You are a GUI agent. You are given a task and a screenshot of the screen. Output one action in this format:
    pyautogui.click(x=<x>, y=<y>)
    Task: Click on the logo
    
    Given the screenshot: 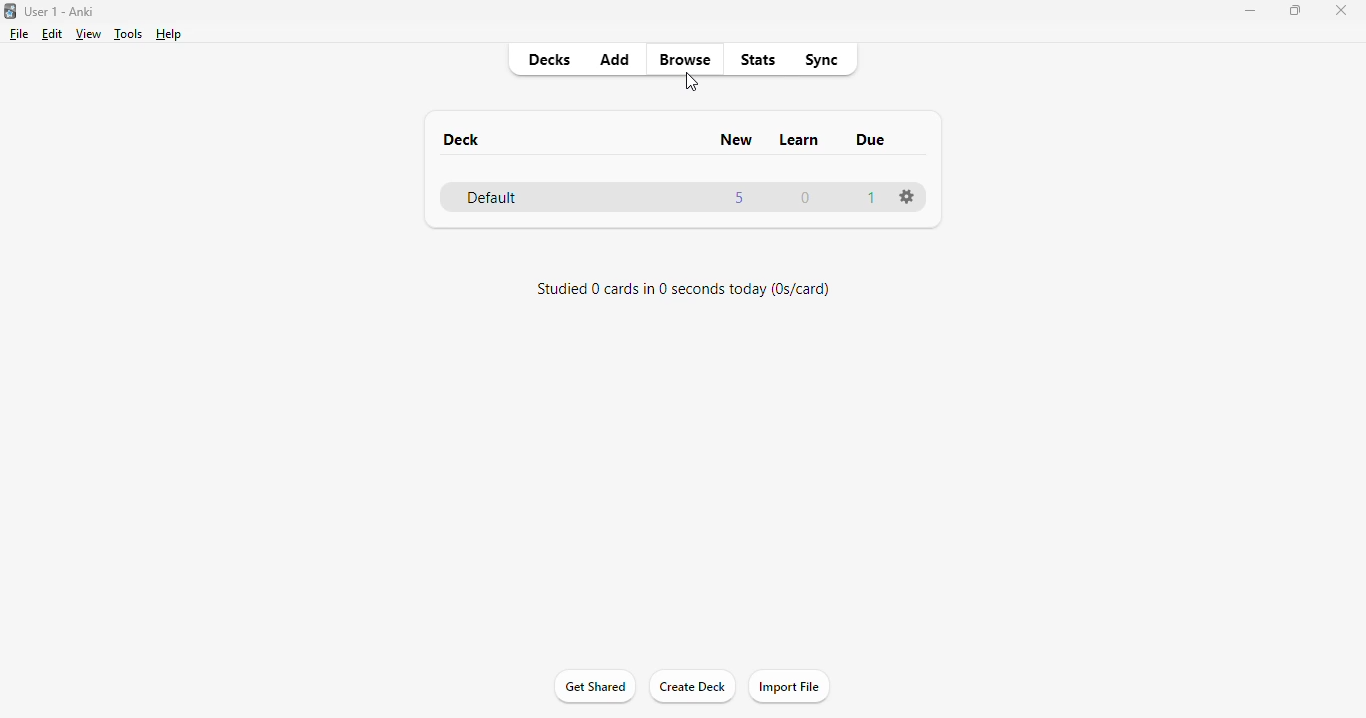 What is the action you would take?
    pyautogui.click(x=10, y=10)
    